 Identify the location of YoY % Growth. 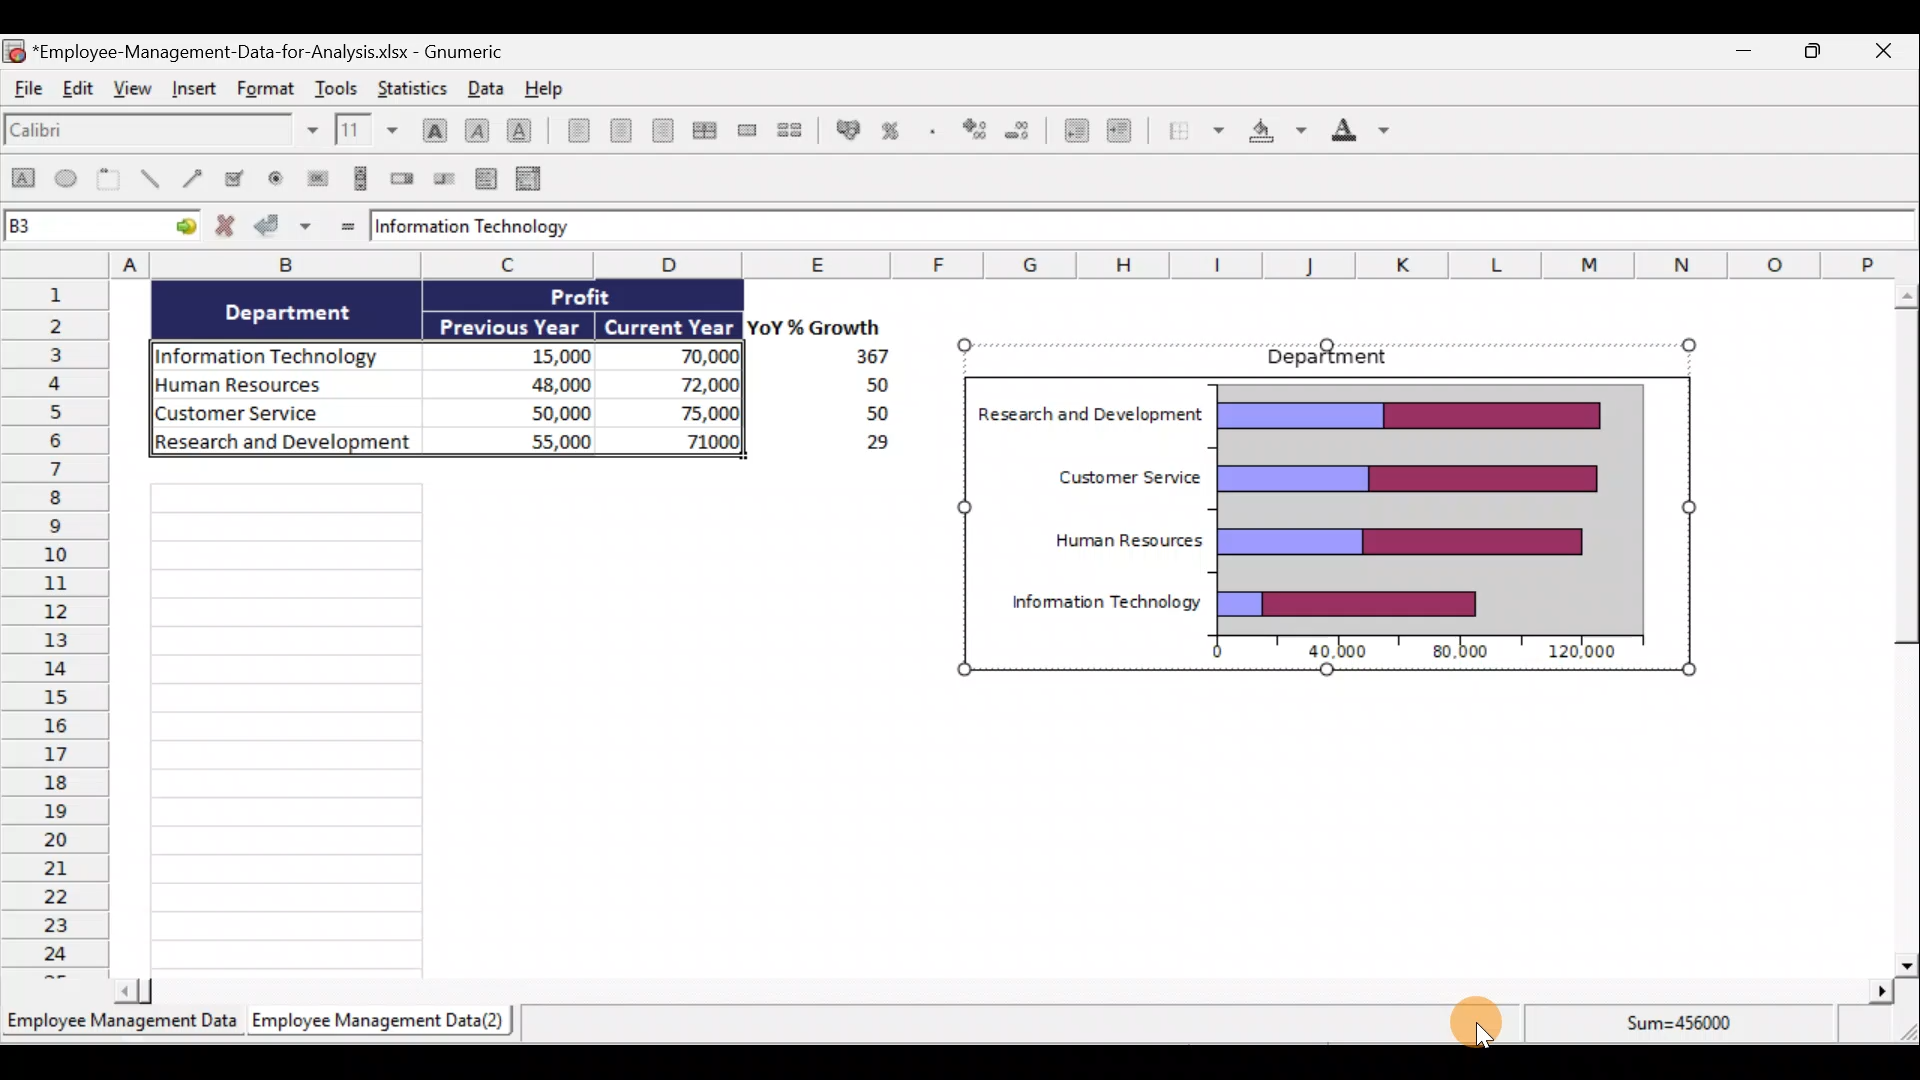
(806, 326).